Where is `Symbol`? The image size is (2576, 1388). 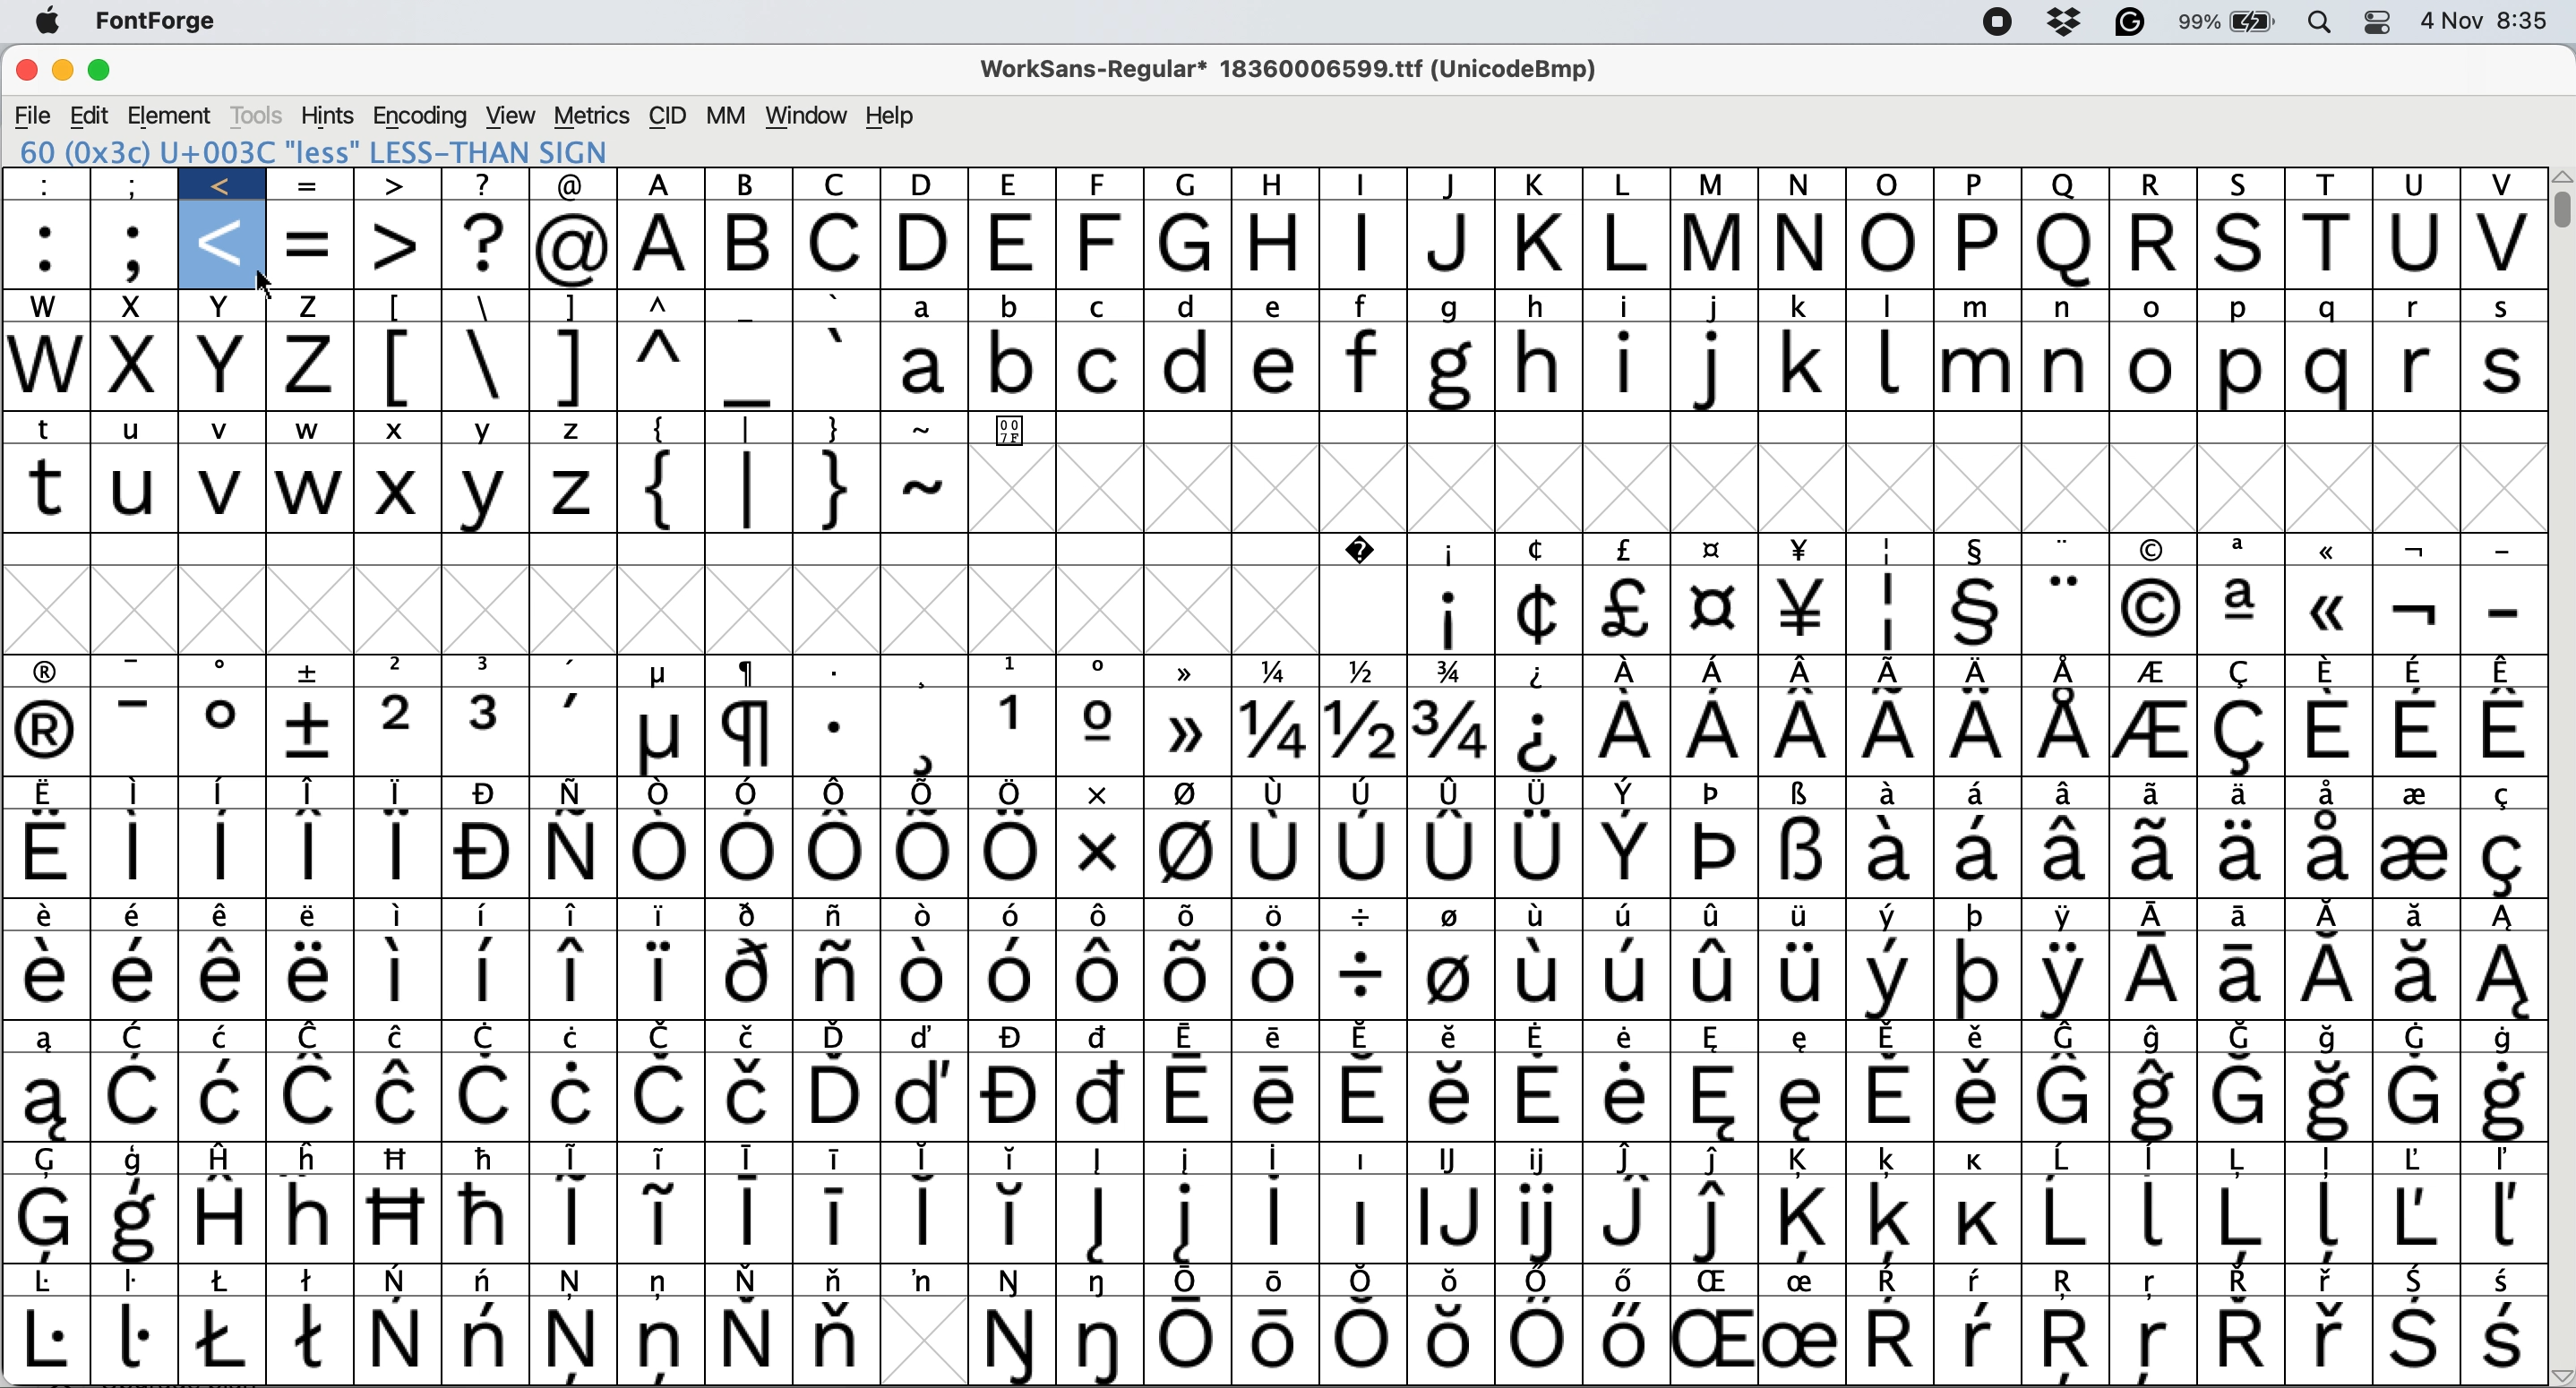
Symbol is located at coordinates (2066, 1220).